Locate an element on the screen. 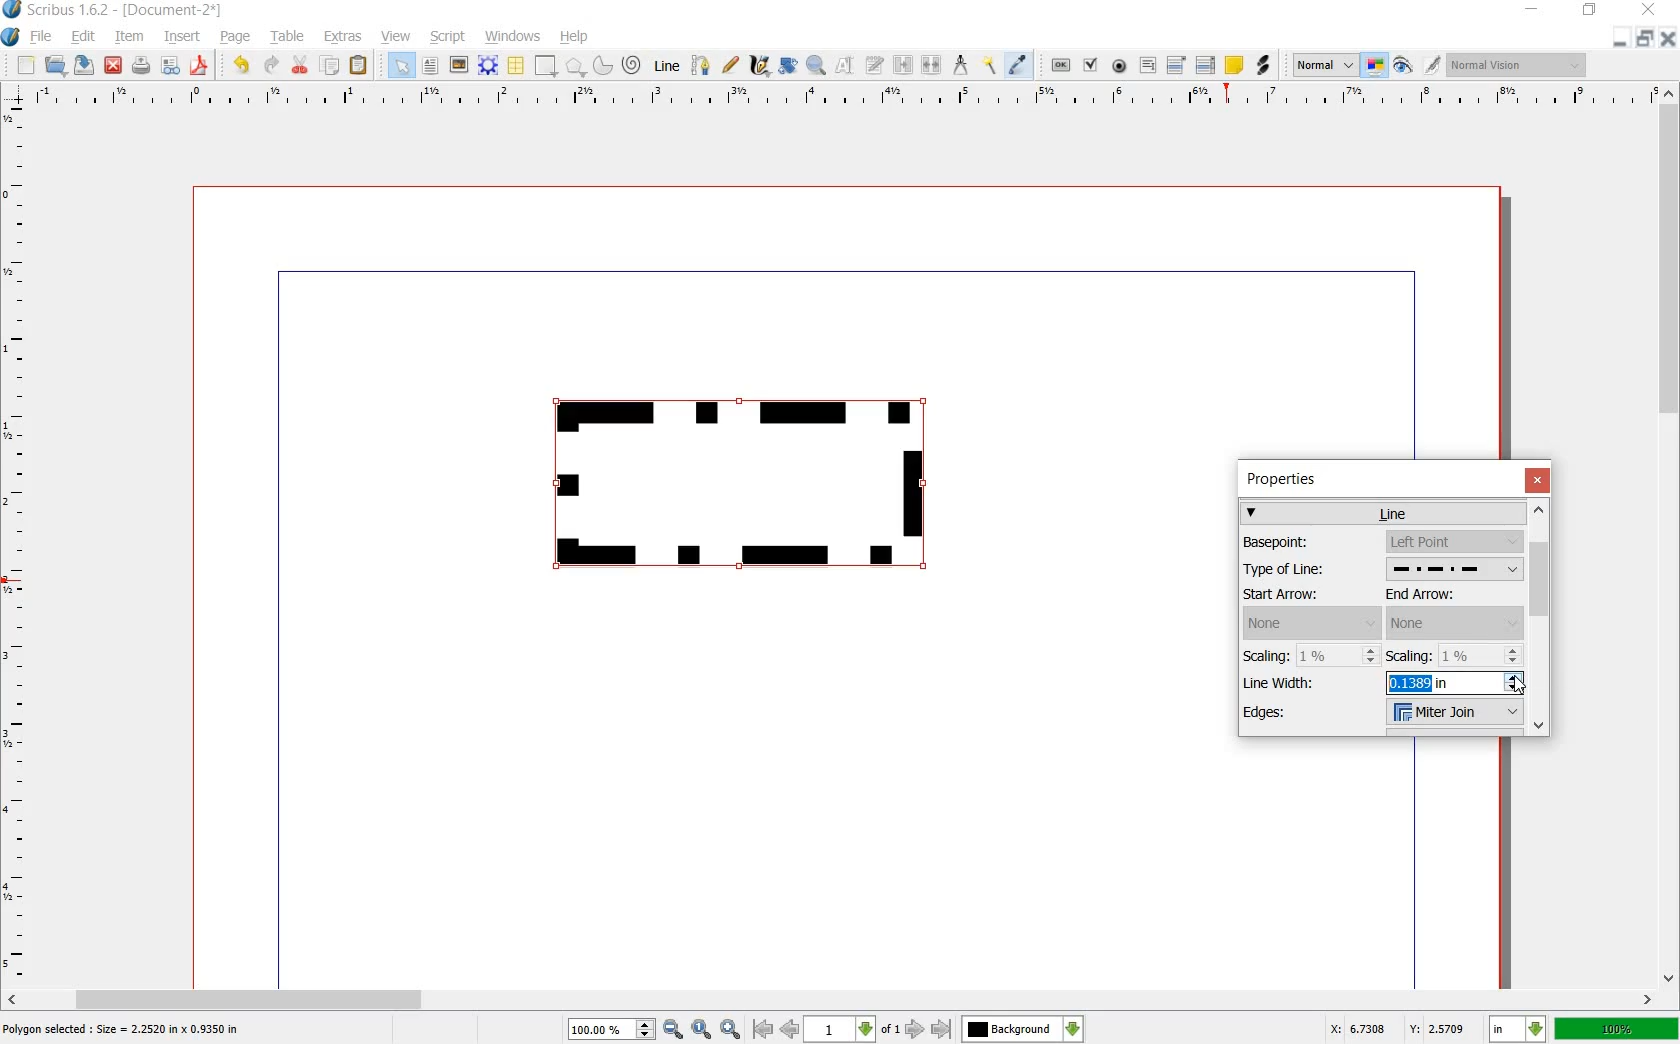 The height and width of the screenshot is (1044, 1680). TEXT ANNOATATION is located at coordinates (1233, 66).